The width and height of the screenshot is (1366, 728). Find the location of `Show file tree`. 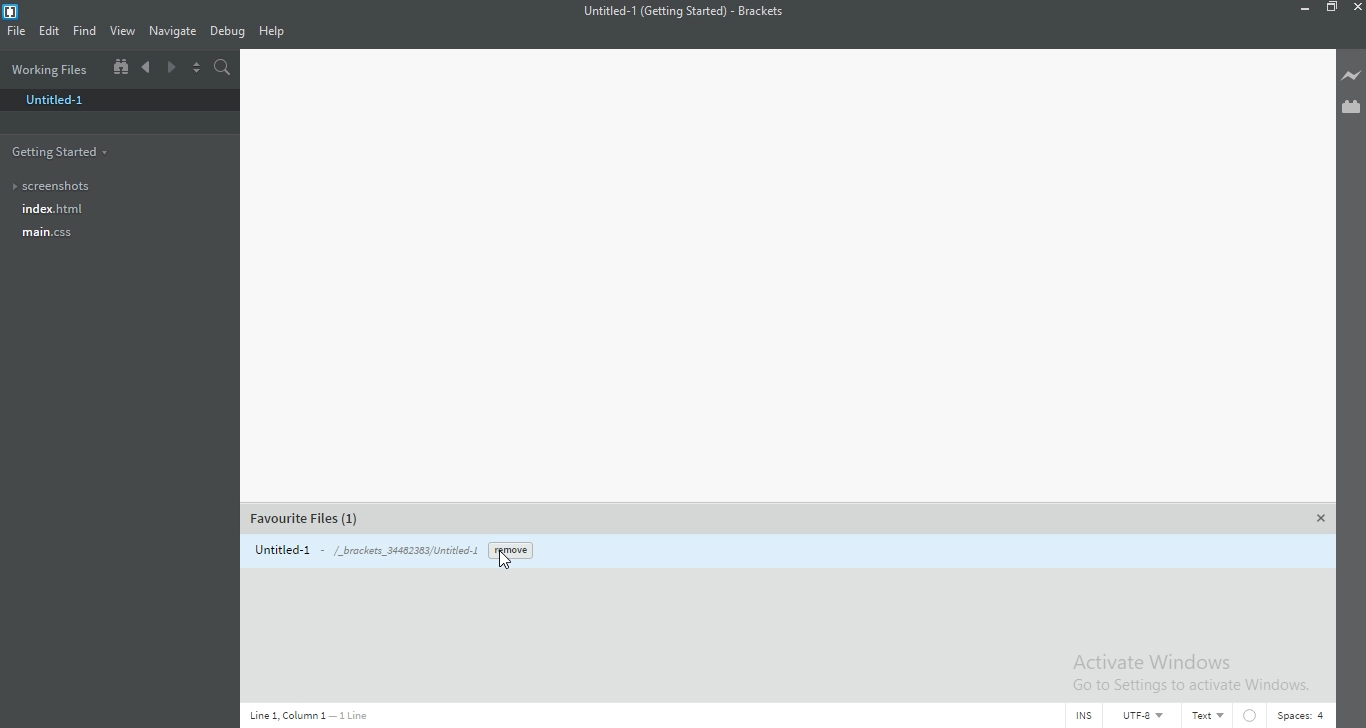

Show file tree is located at coordinates (119, 69).